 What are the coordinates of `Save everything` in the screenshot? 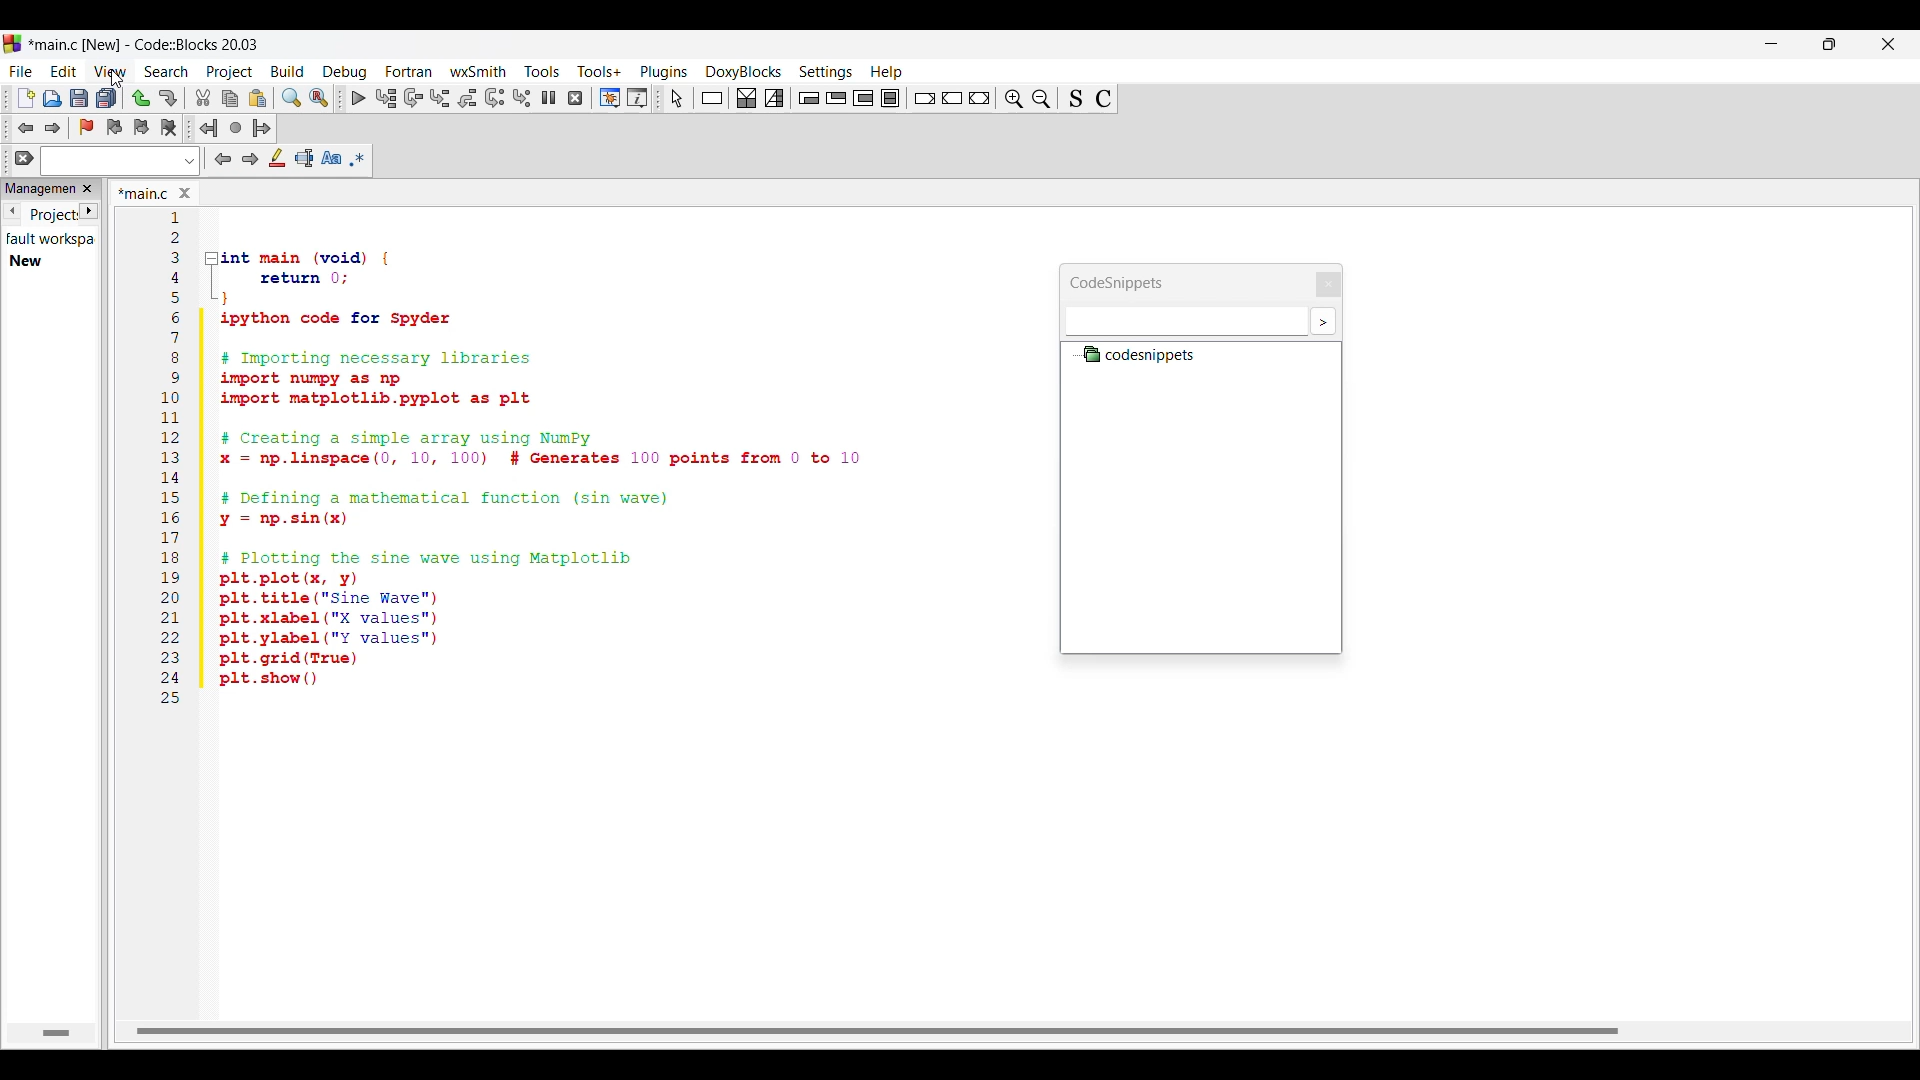 It's located at (107, 98).